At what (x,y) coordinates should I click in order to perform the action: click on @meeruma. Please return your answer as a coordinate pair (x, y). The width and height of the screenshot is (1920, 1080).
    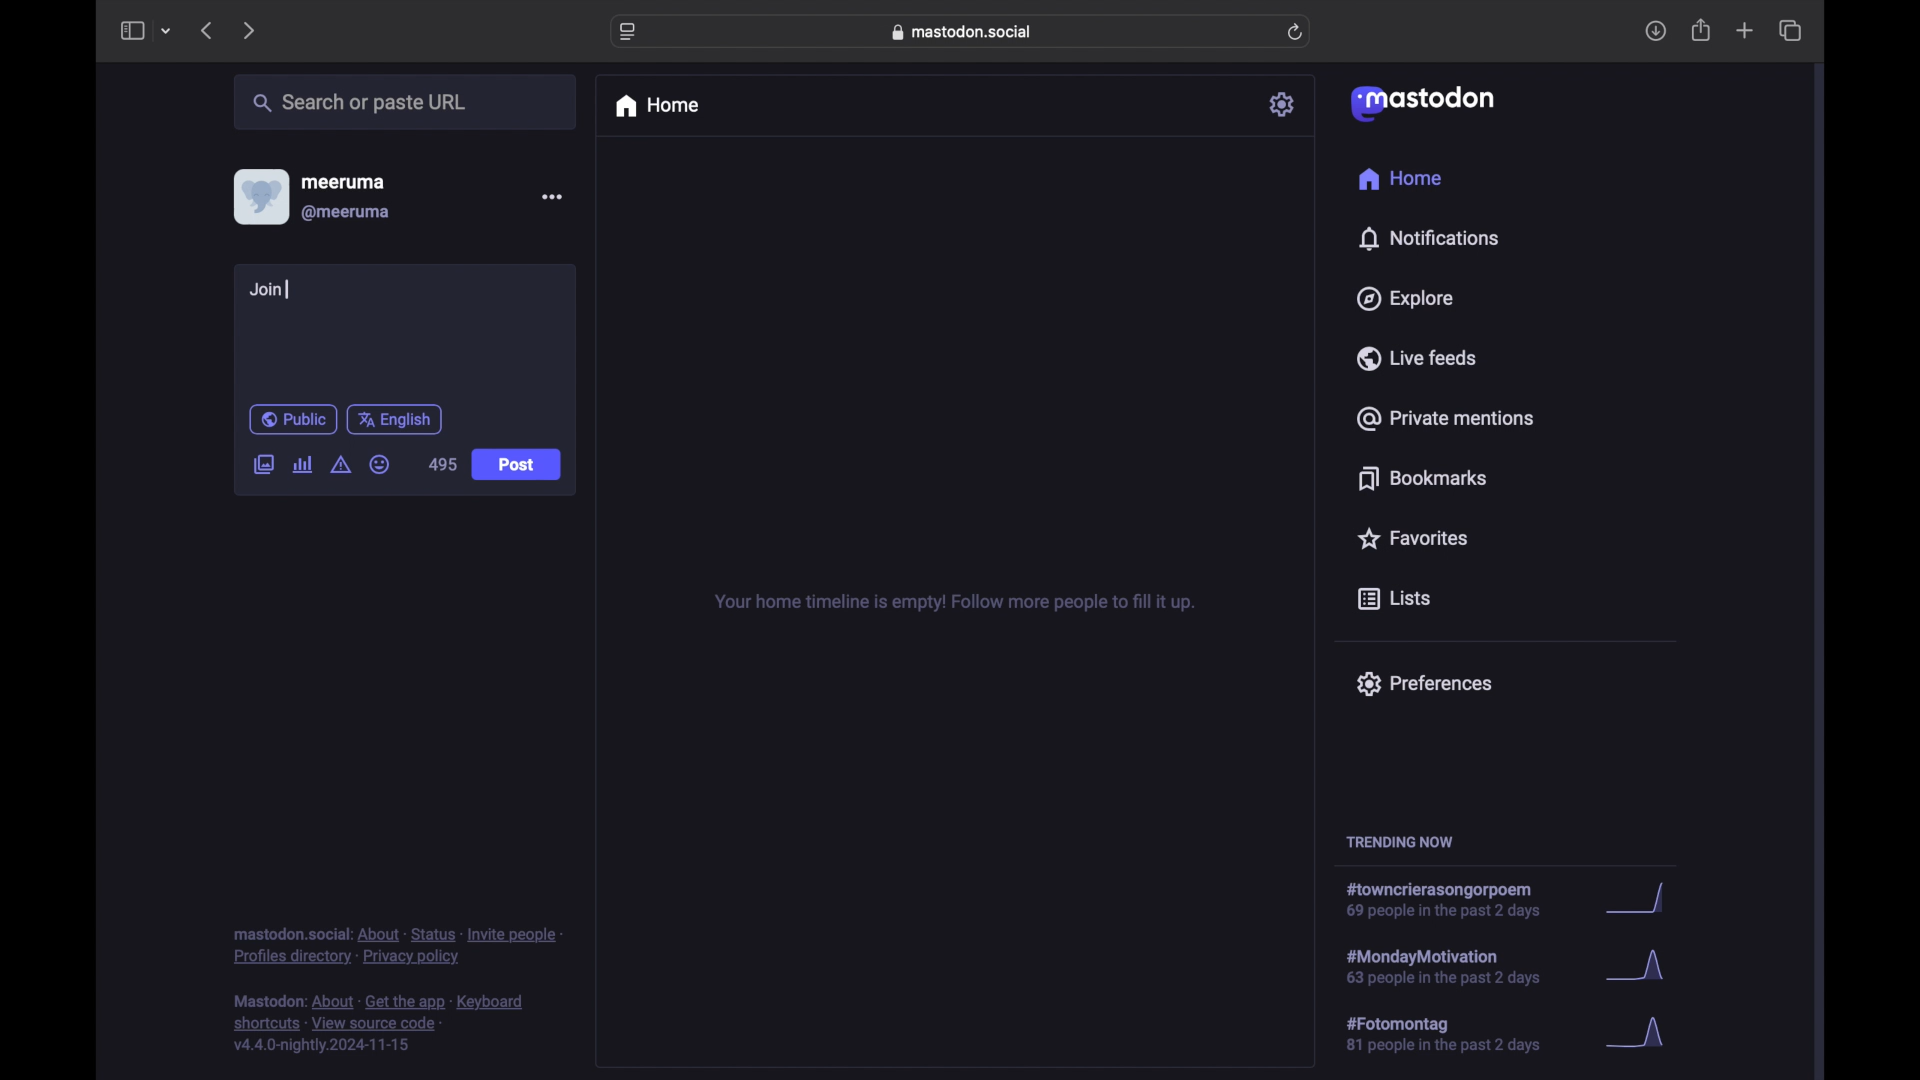
    Looking at the image, I should click on (346, 213).